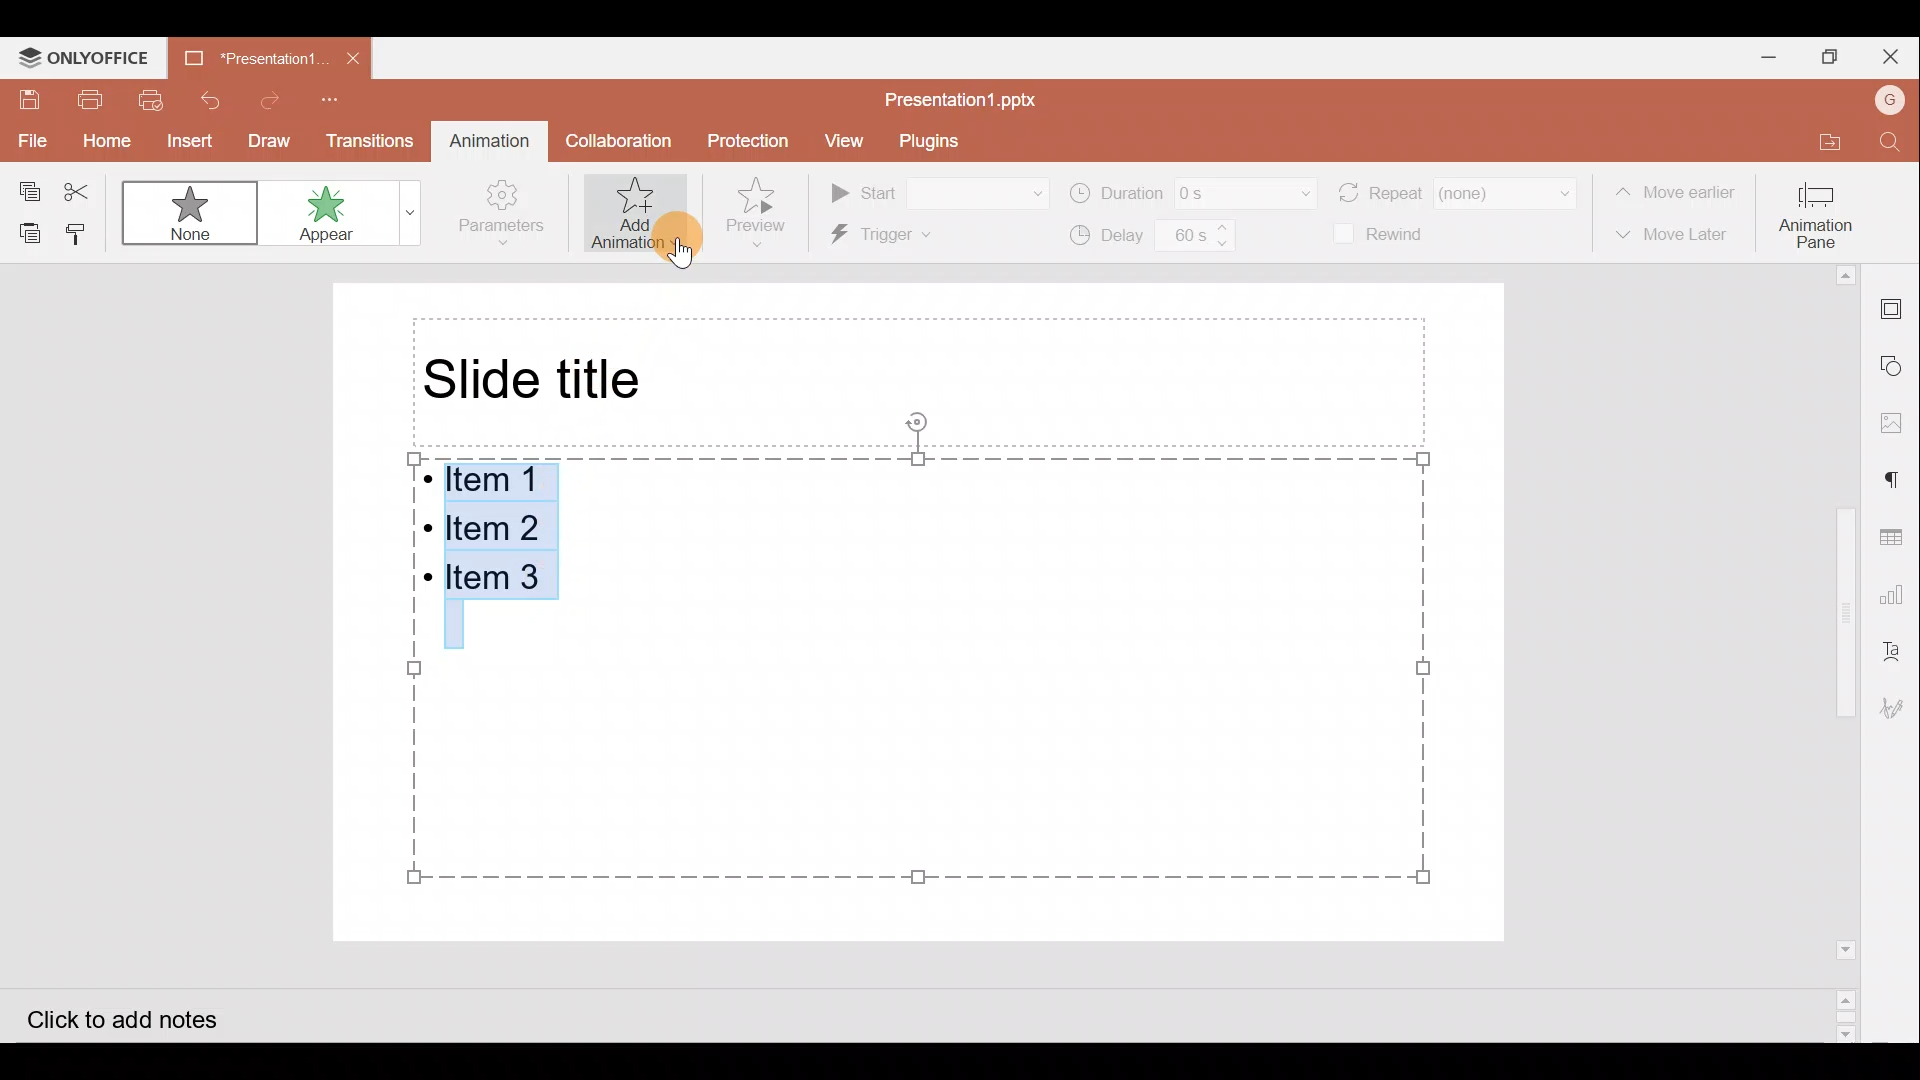 The width and height of the screenshot is (1920, 1080). Describe the element at coordinates (89, 96) in the screenshot. I see `Print file` at that location.